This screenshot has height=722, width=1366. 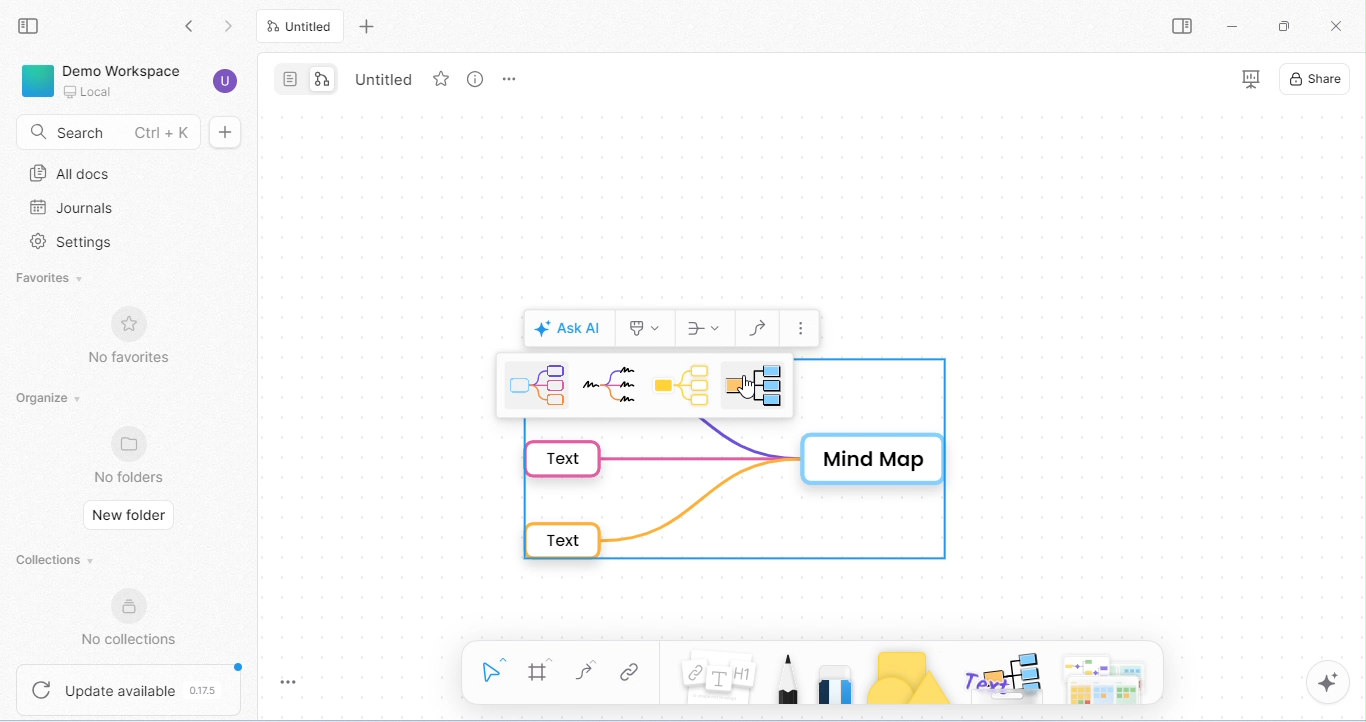 What do you see at coordinates (716, 672) in the screenshot?
I see `note` at bounding box center [716, 672].